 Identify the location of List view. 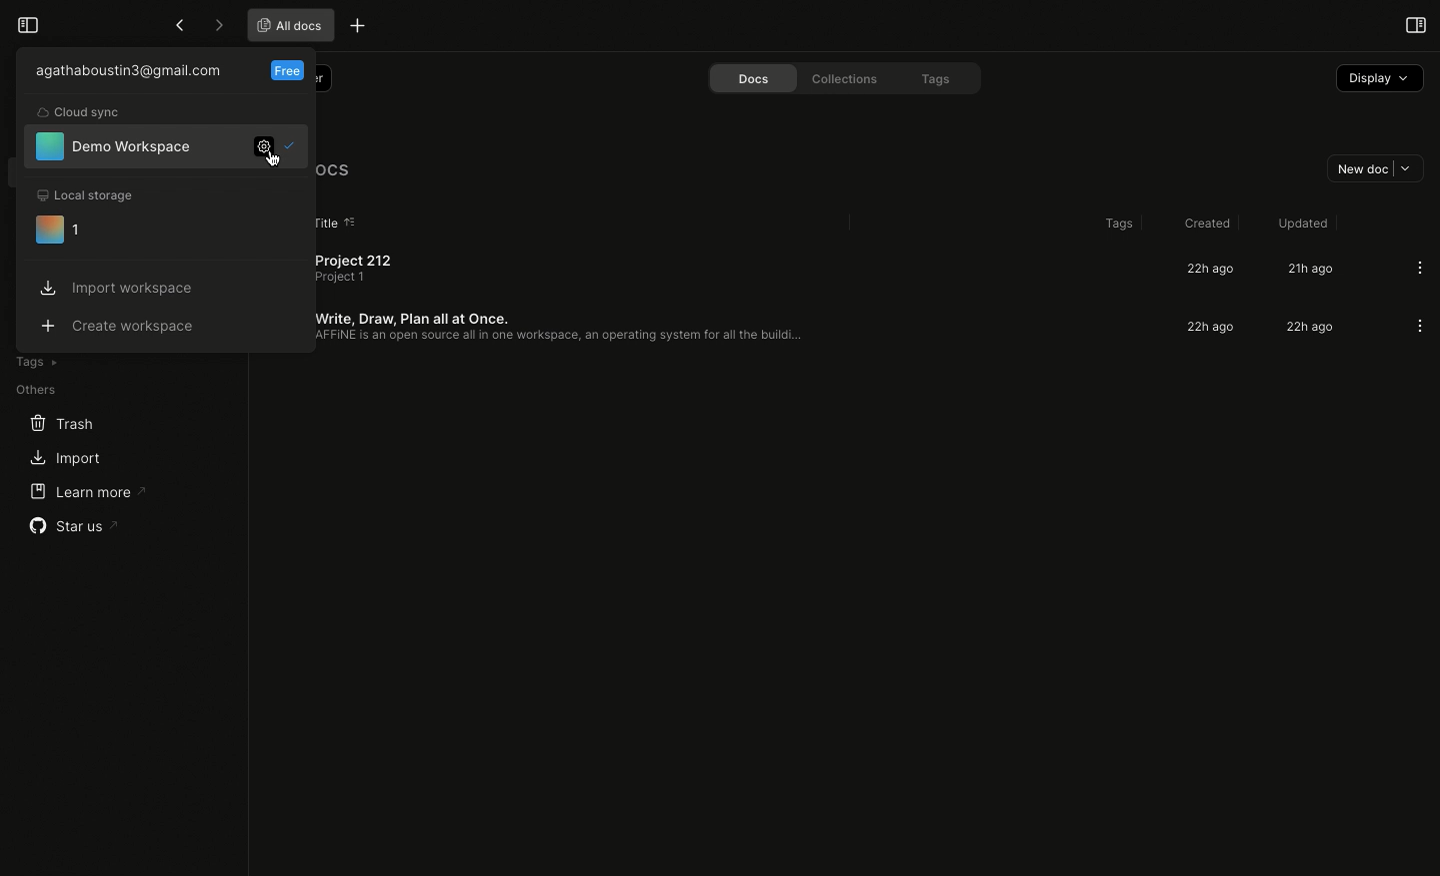
(283, 221).